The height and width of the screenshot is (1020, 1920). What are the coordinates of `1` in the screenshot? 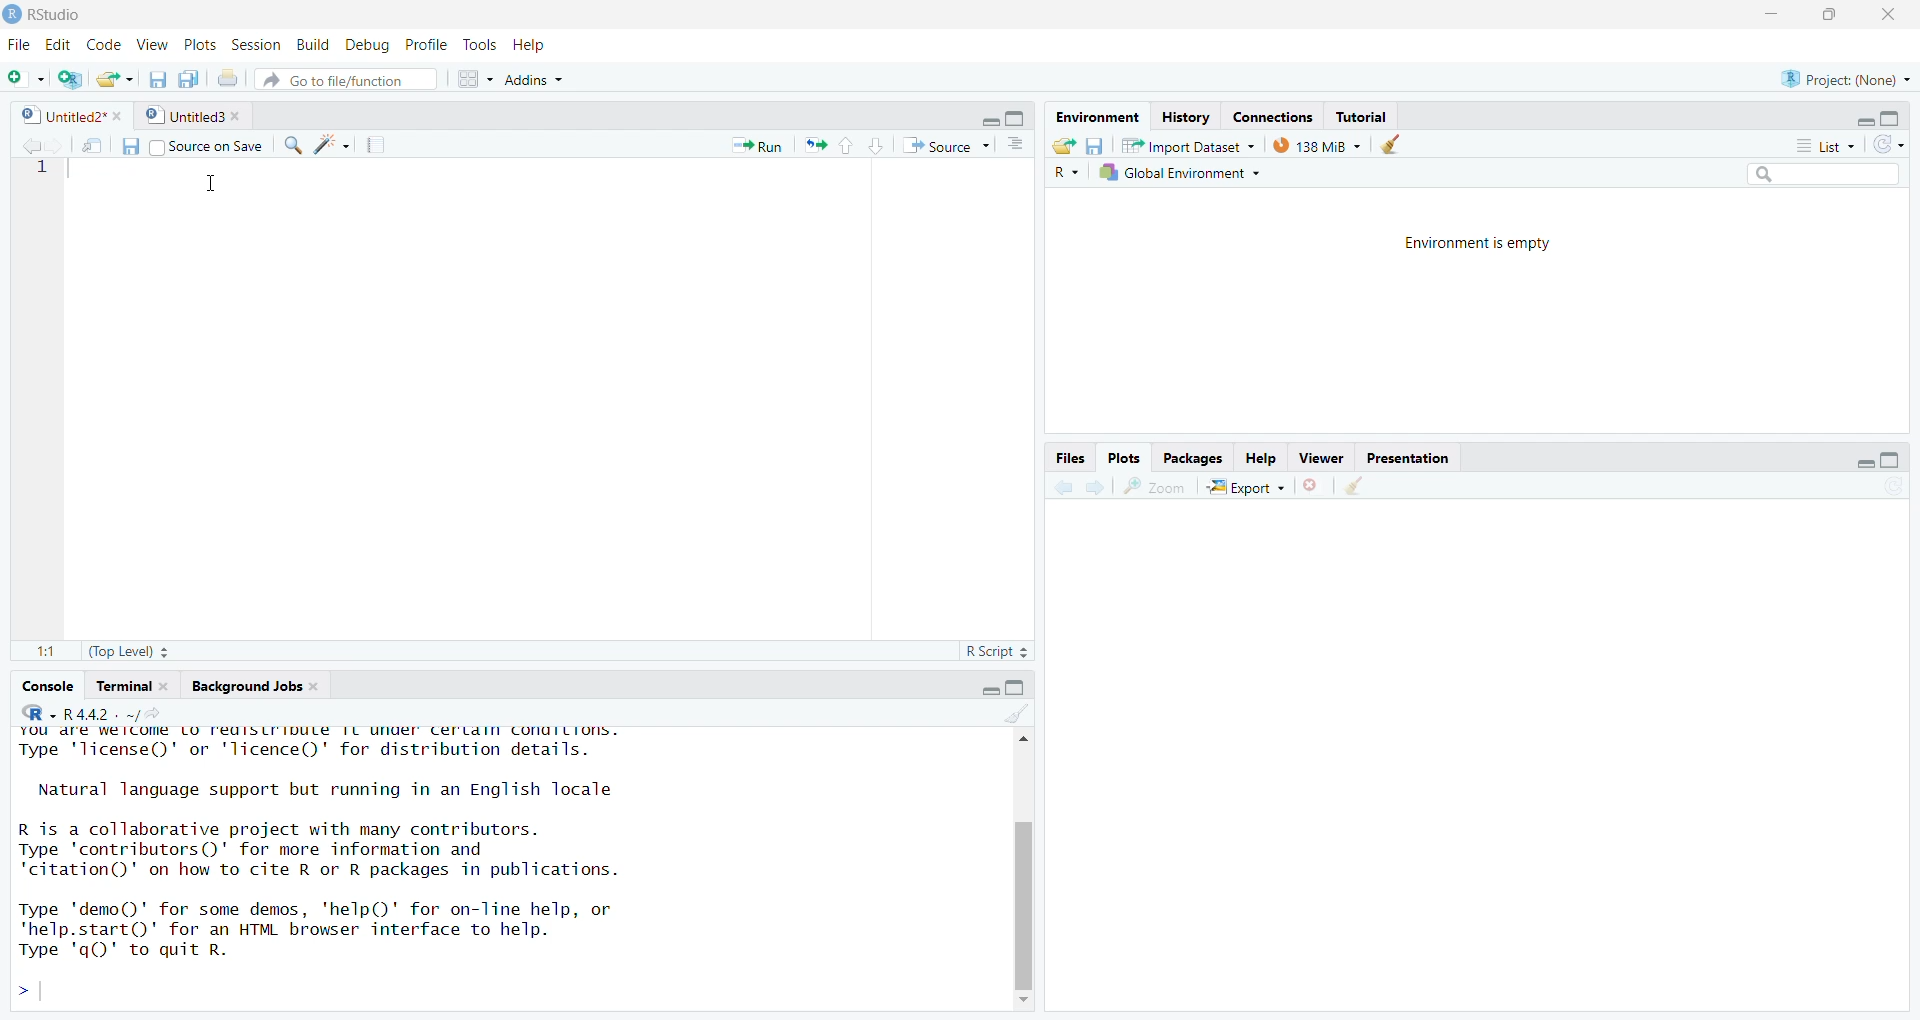 It's located at (43, 181).